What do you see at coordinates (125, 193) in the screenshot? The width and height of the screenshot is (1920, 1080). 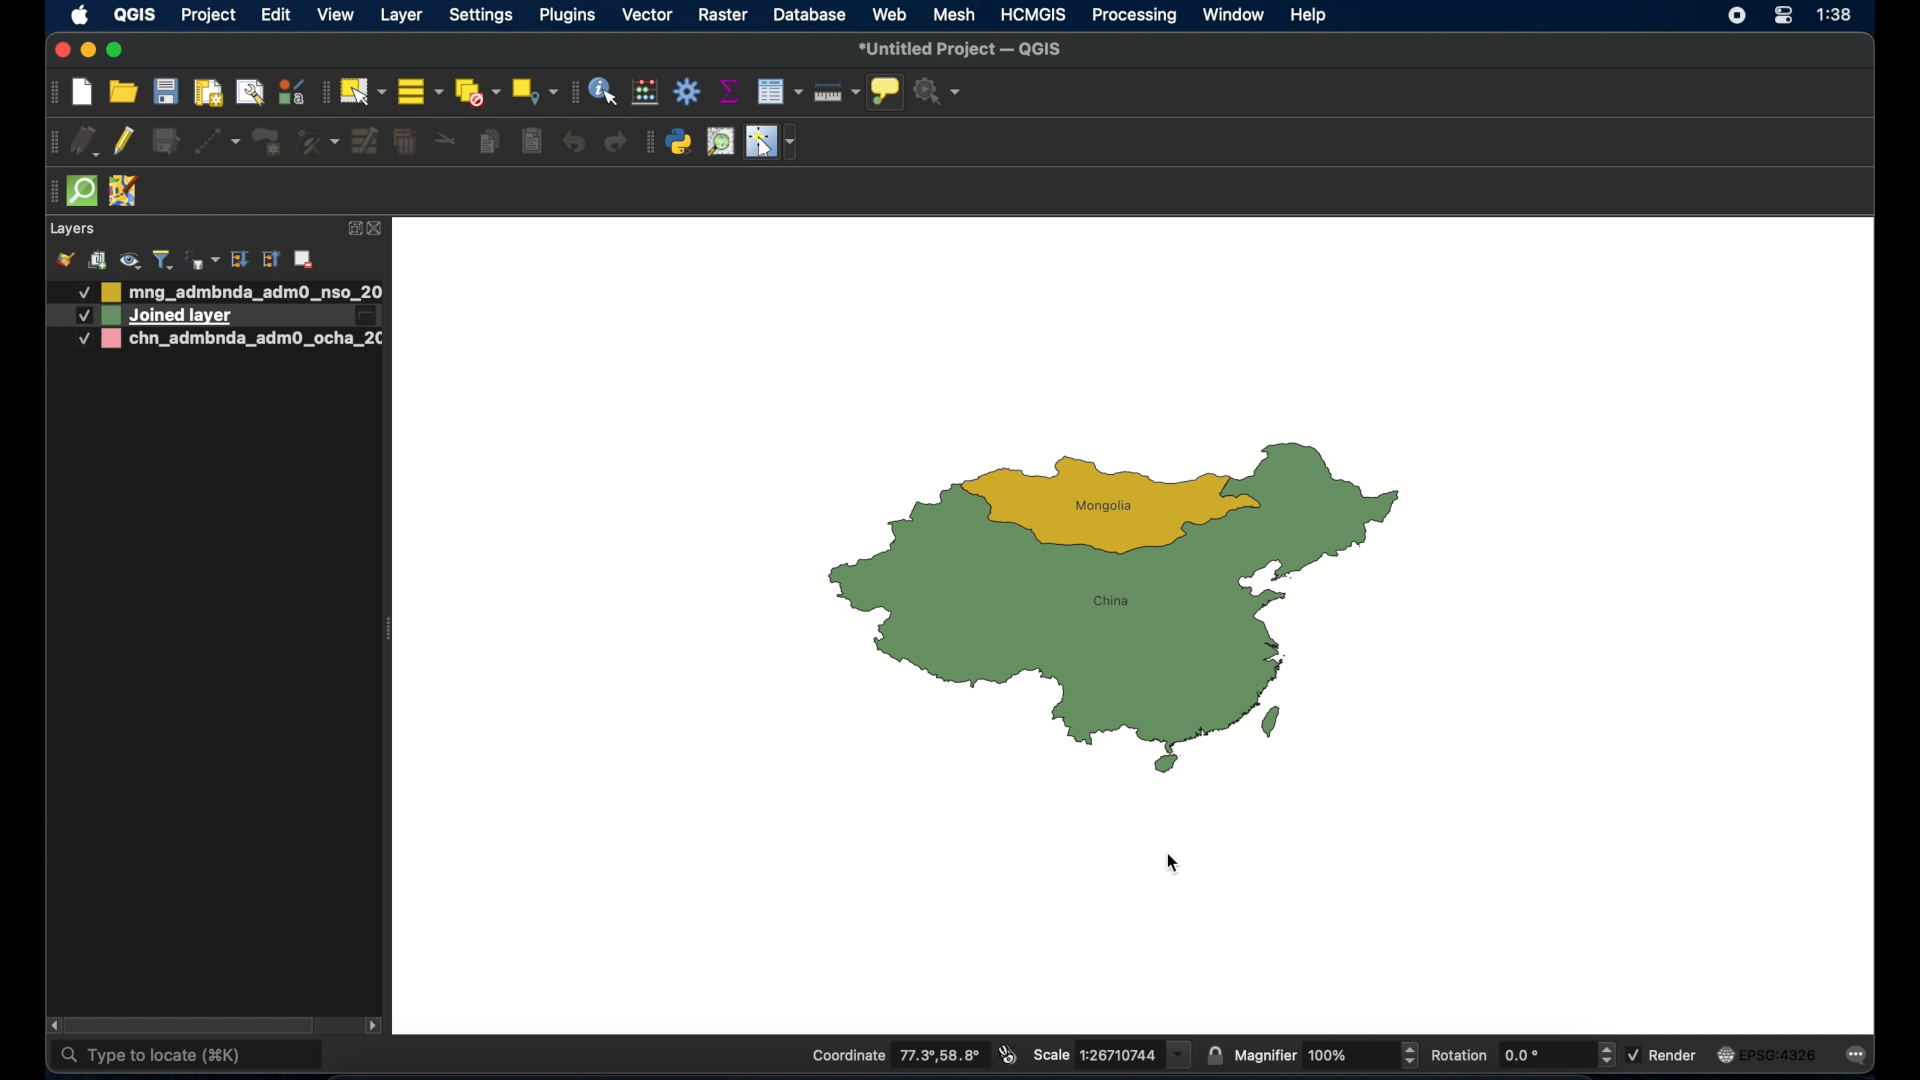 I see `josh remote` at bounding box center [125, 193].